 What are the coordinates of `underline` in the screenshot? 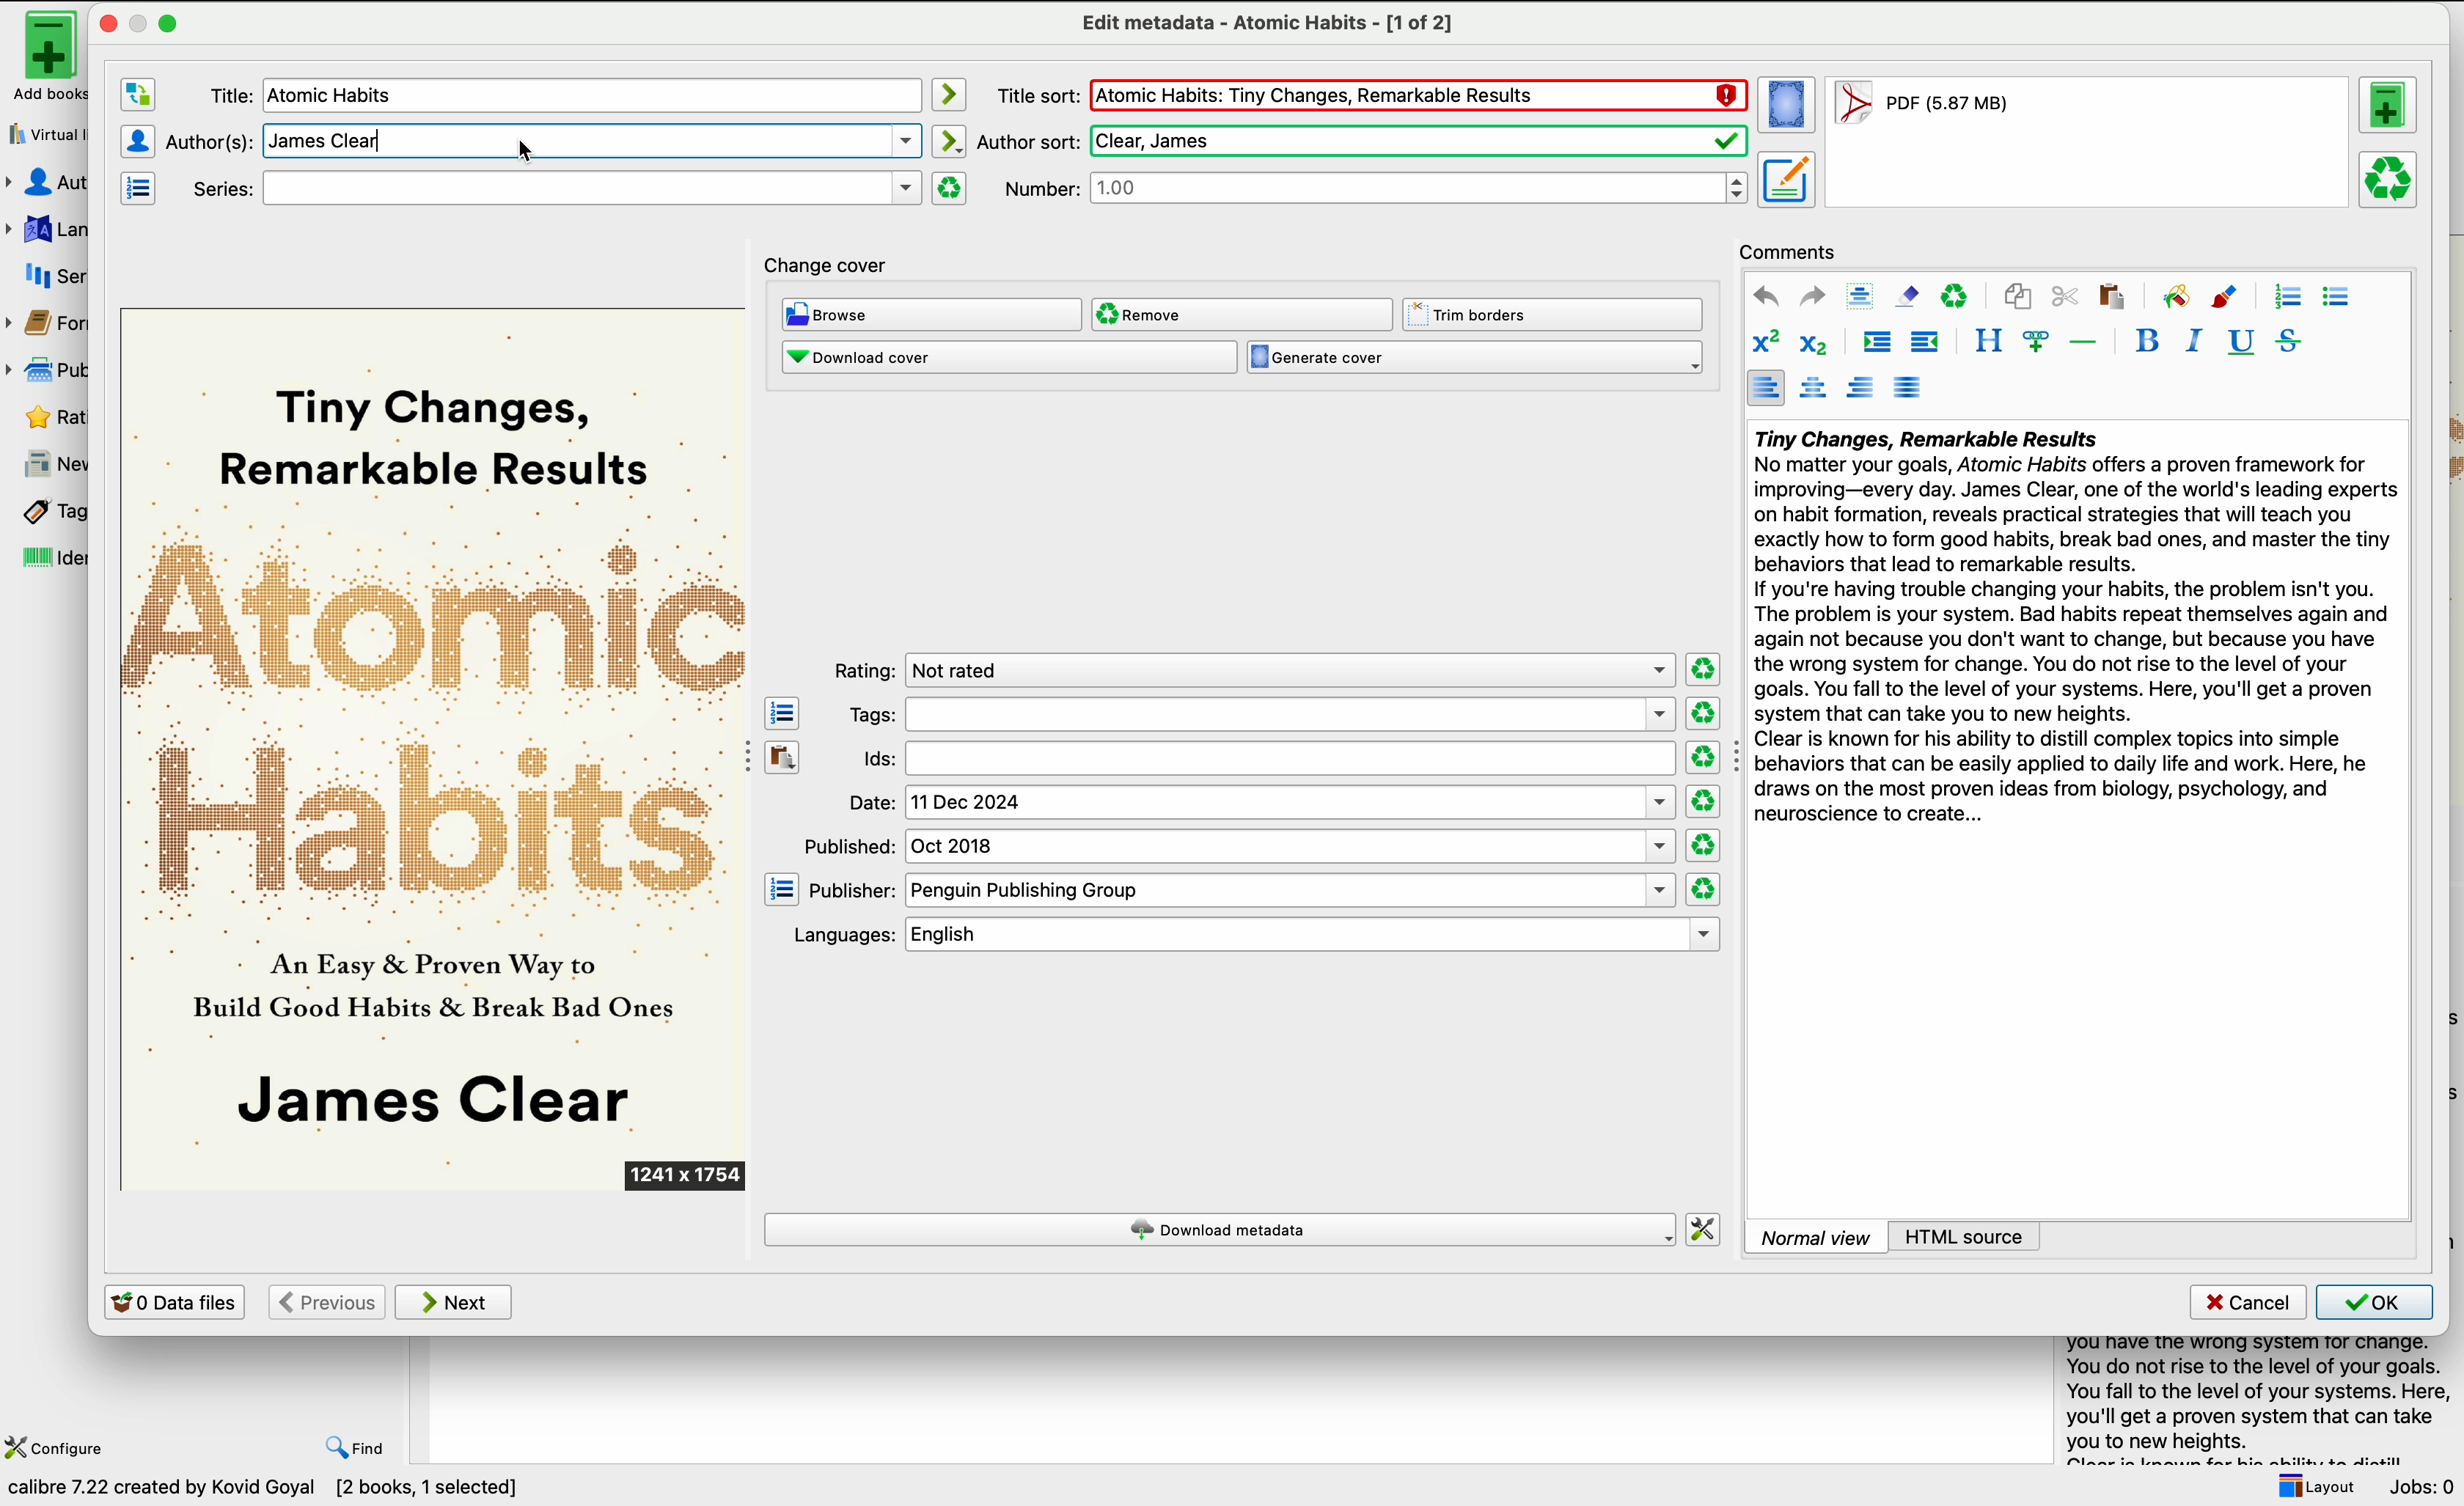 It's located at (2242, 343).